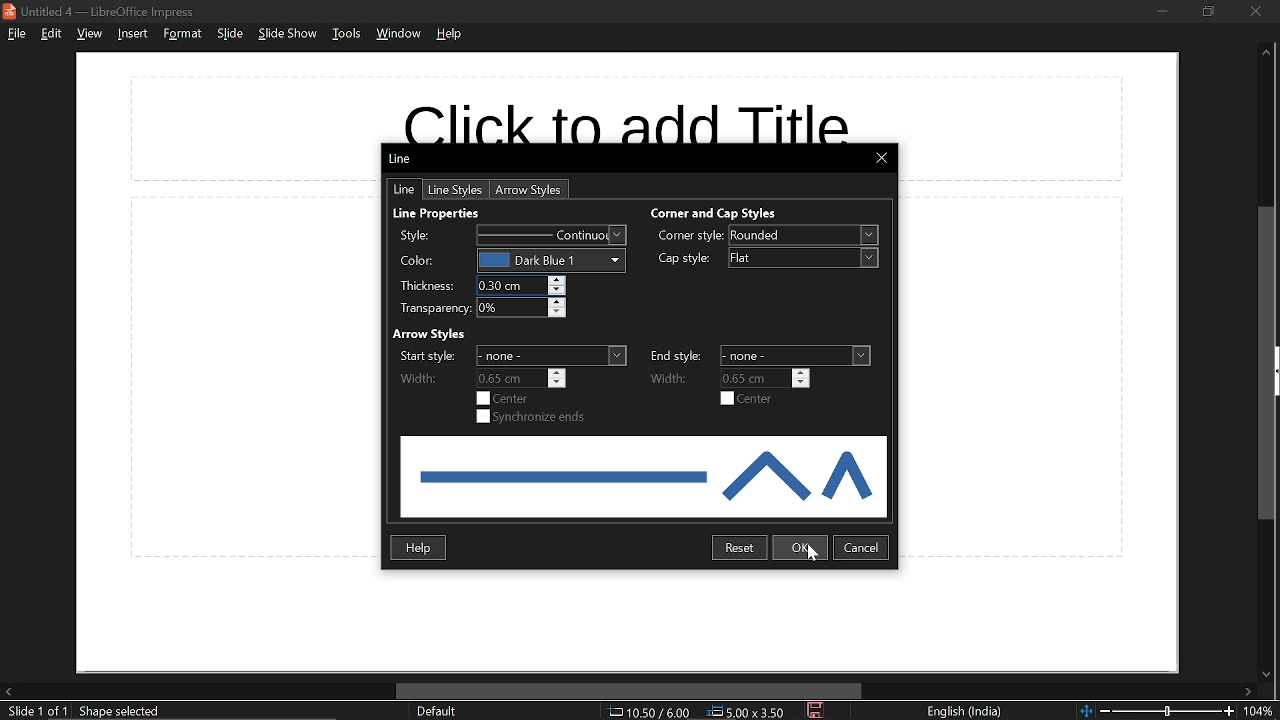 The width and height of the screenshot is (1280, 720). Describe the element at coordinates (36, 711) in the screenshot. I see `current slide` at that location.